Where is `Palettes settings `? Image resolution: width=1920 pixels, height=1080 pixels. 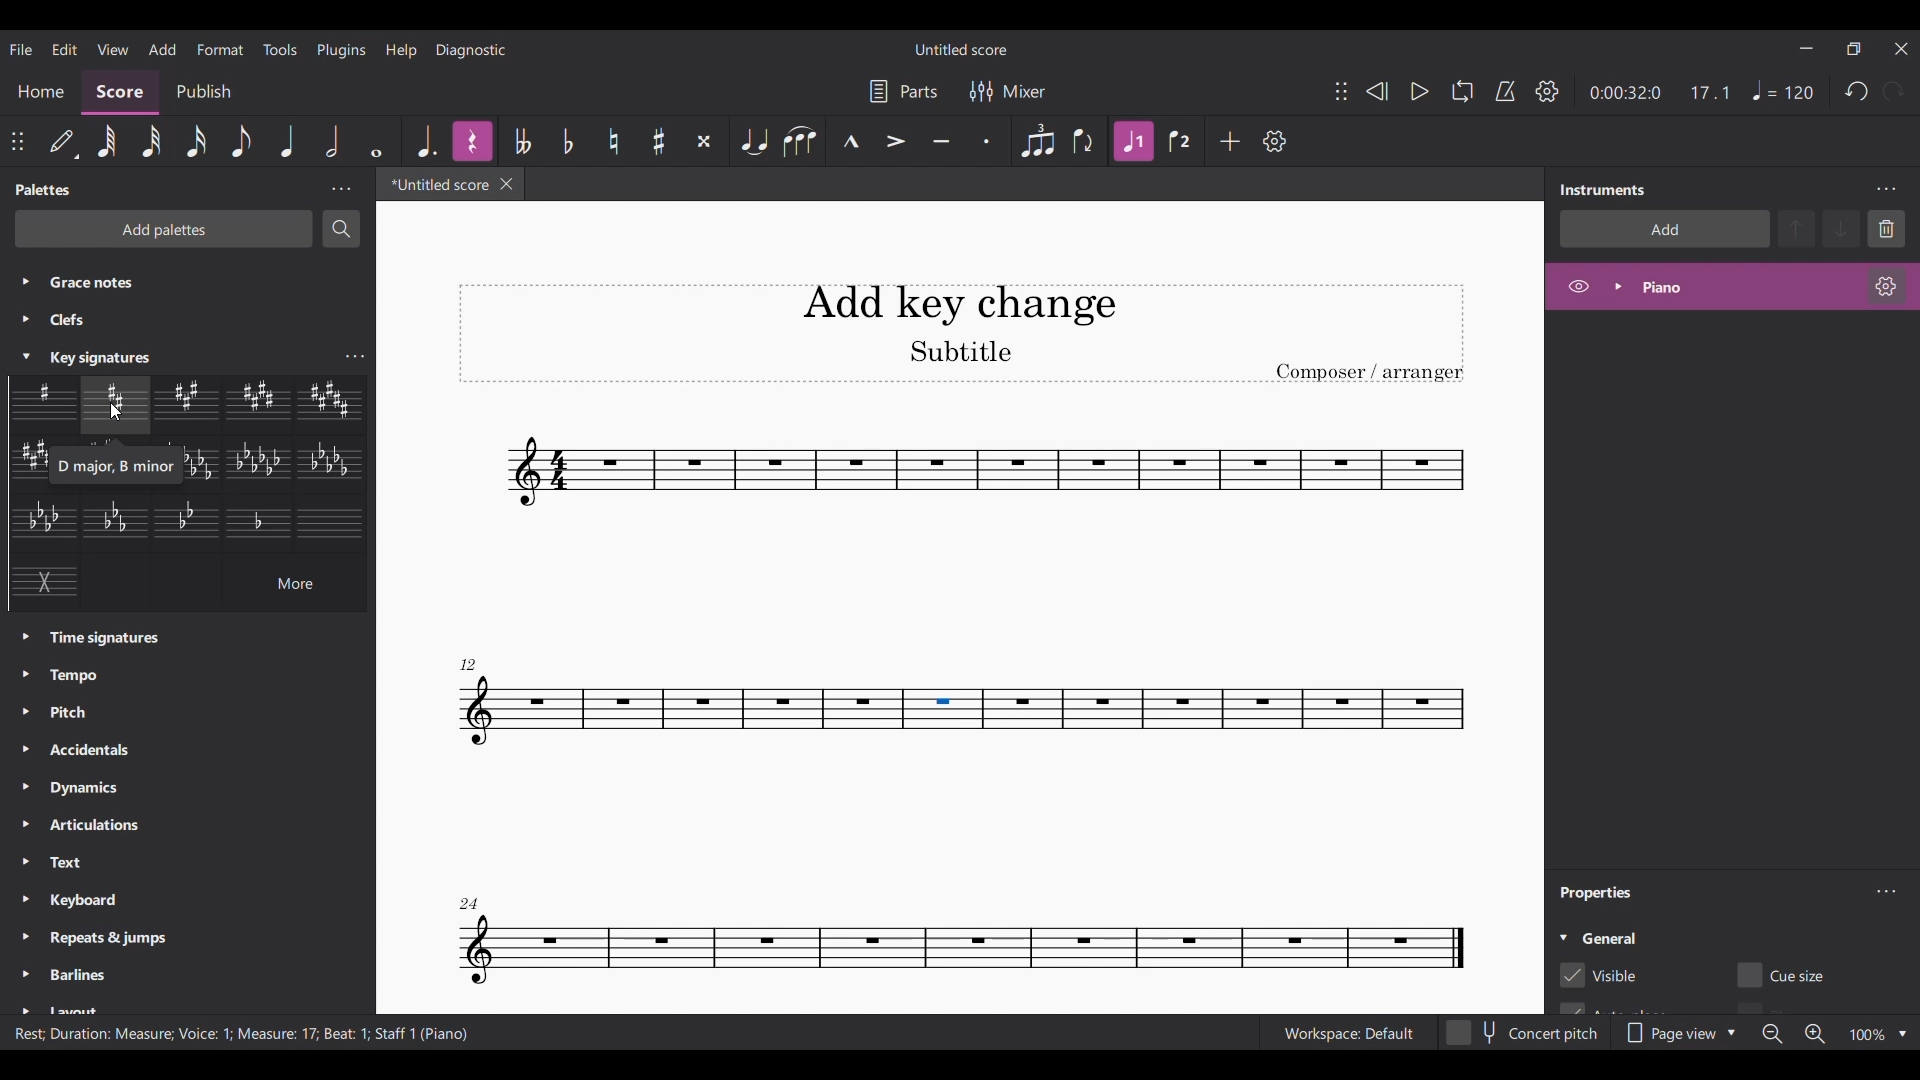
Palettes settings  is located at coordinates (342, 189).